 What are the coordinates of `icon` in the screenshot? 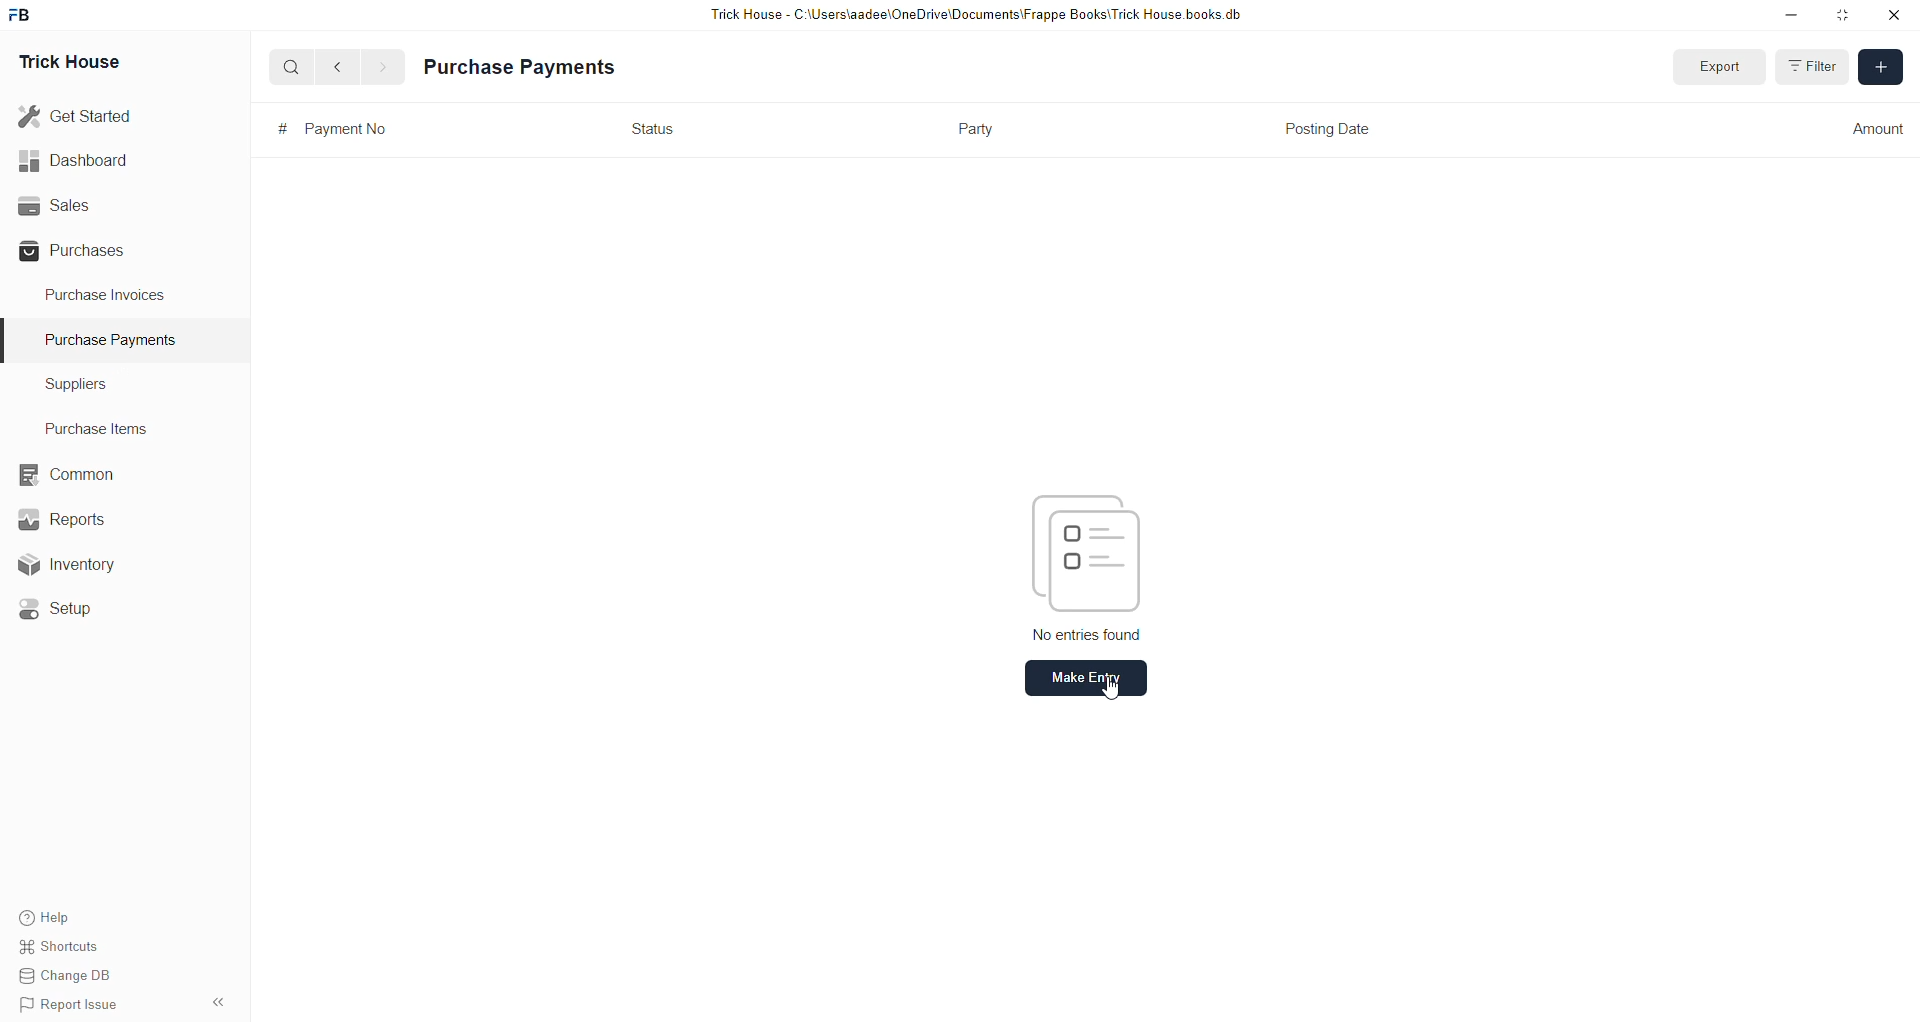 It's located at (1086, 545).